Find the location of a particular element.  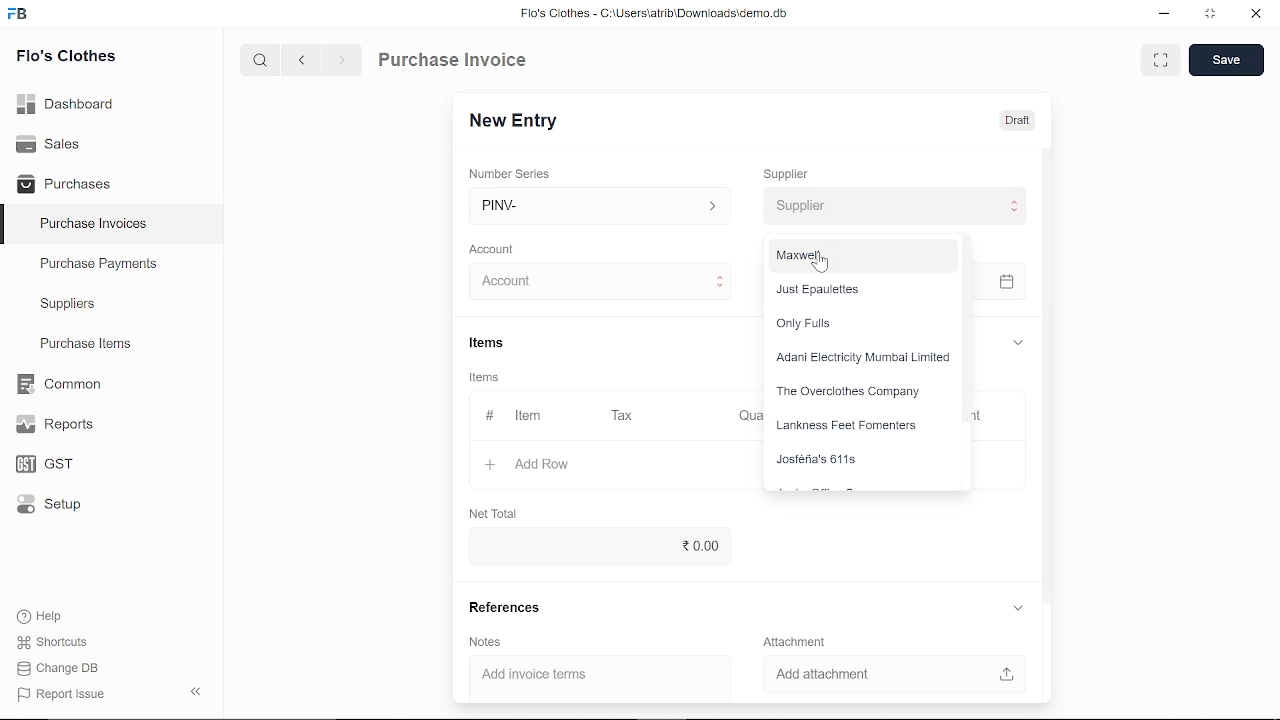

0.00 is located at coordinates (594, 546).